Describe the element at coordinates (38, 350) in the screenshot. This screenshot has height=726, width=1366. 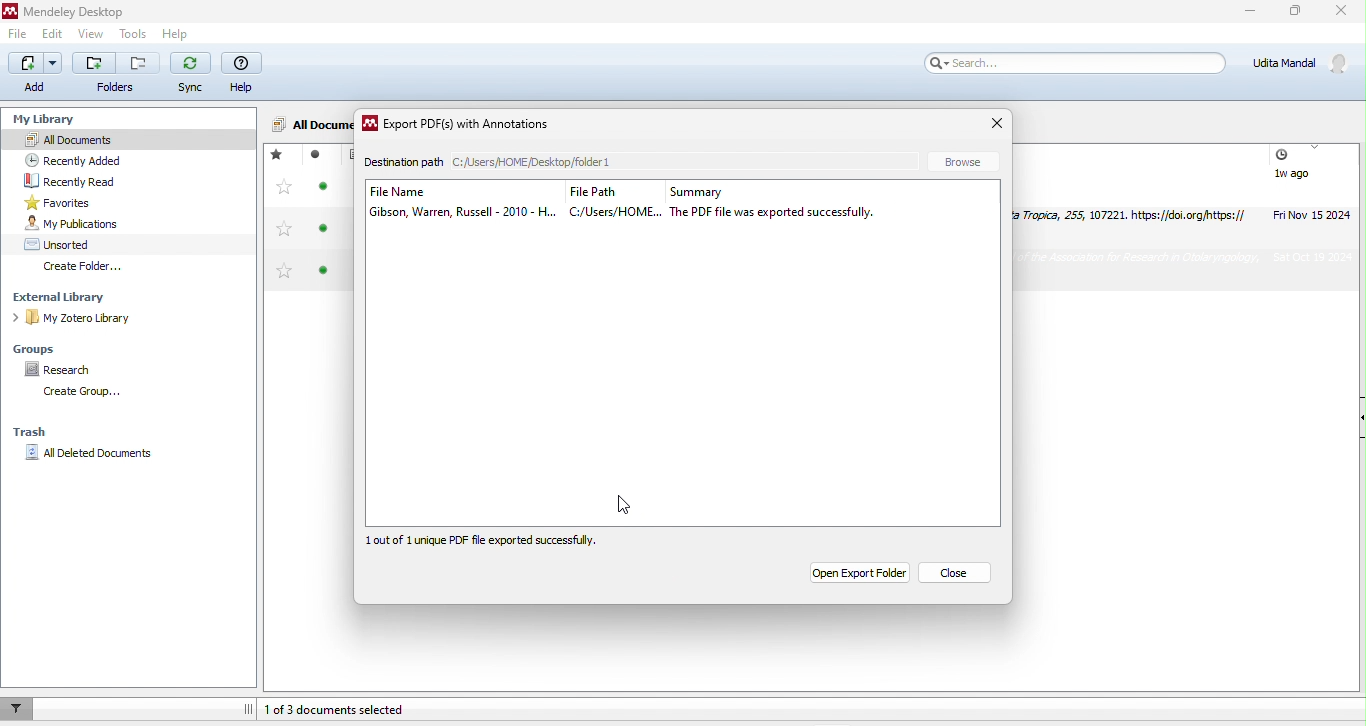
I see `groups` at that location.